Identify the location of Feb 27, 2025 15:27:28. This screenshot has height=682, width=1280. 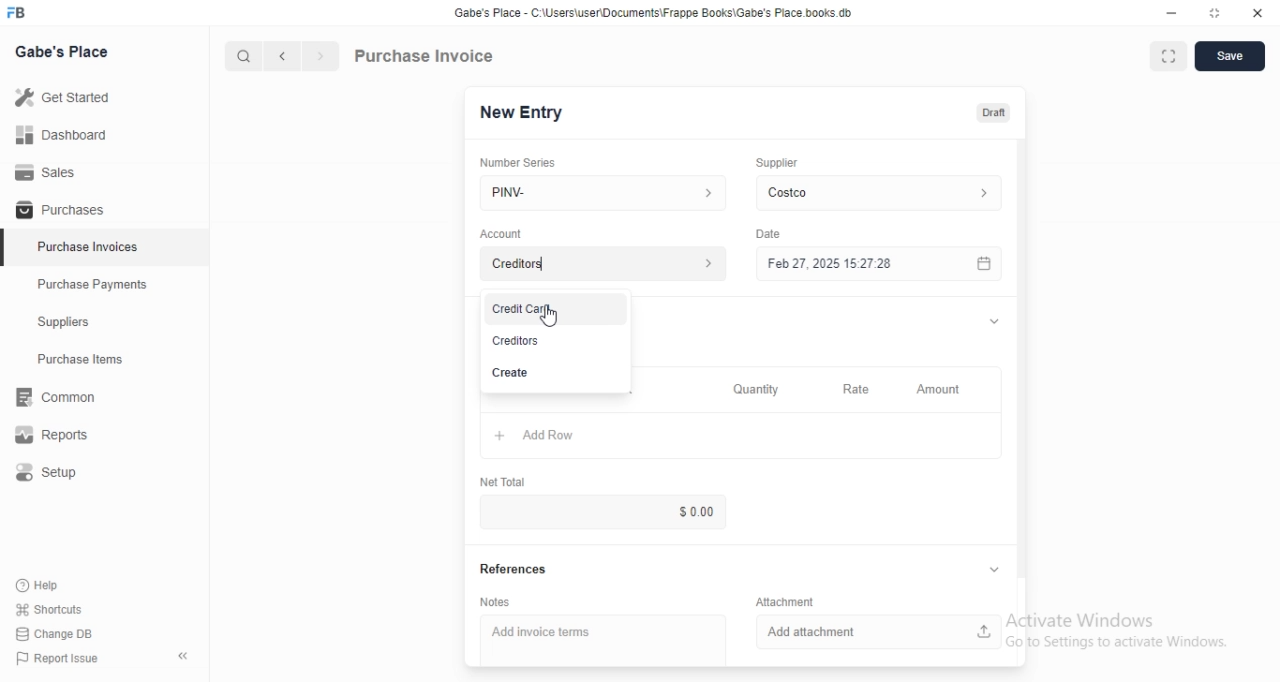
(879, 263).